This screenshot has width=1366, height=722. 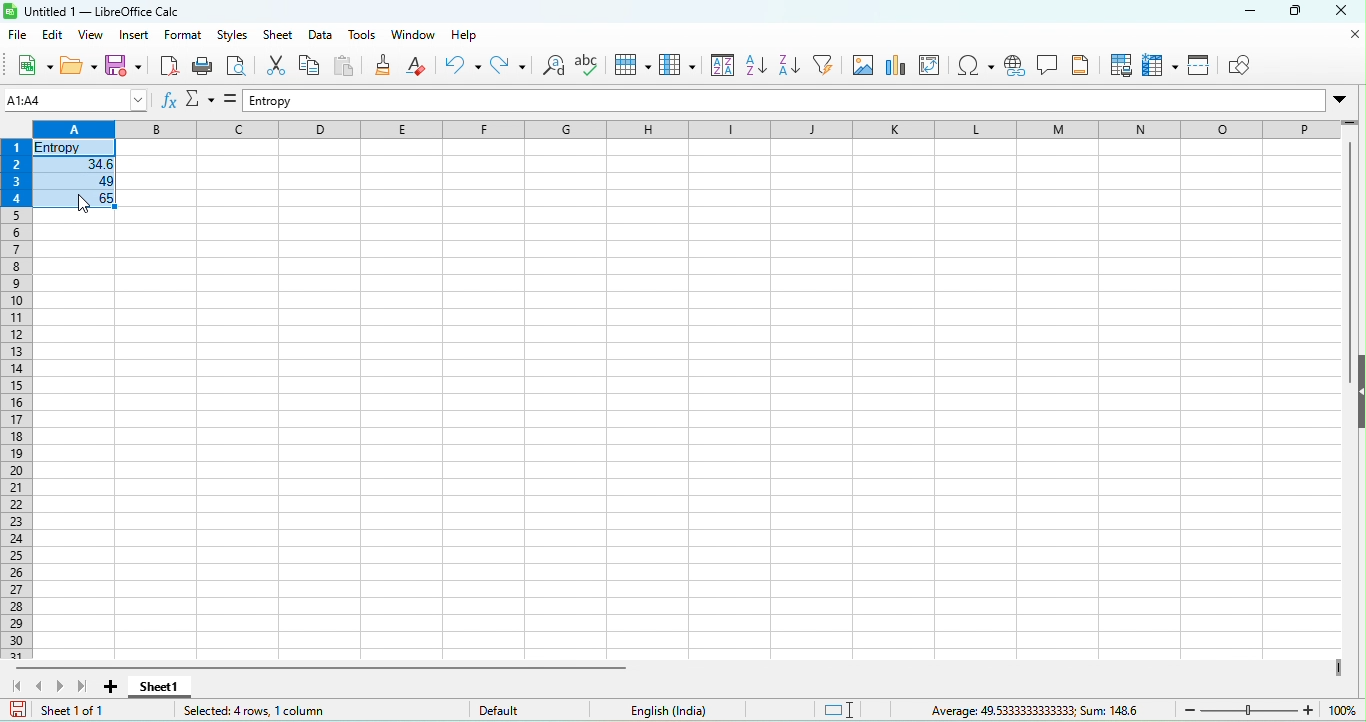 I want to click on clear direct formatting, so click(x=419, y=69).